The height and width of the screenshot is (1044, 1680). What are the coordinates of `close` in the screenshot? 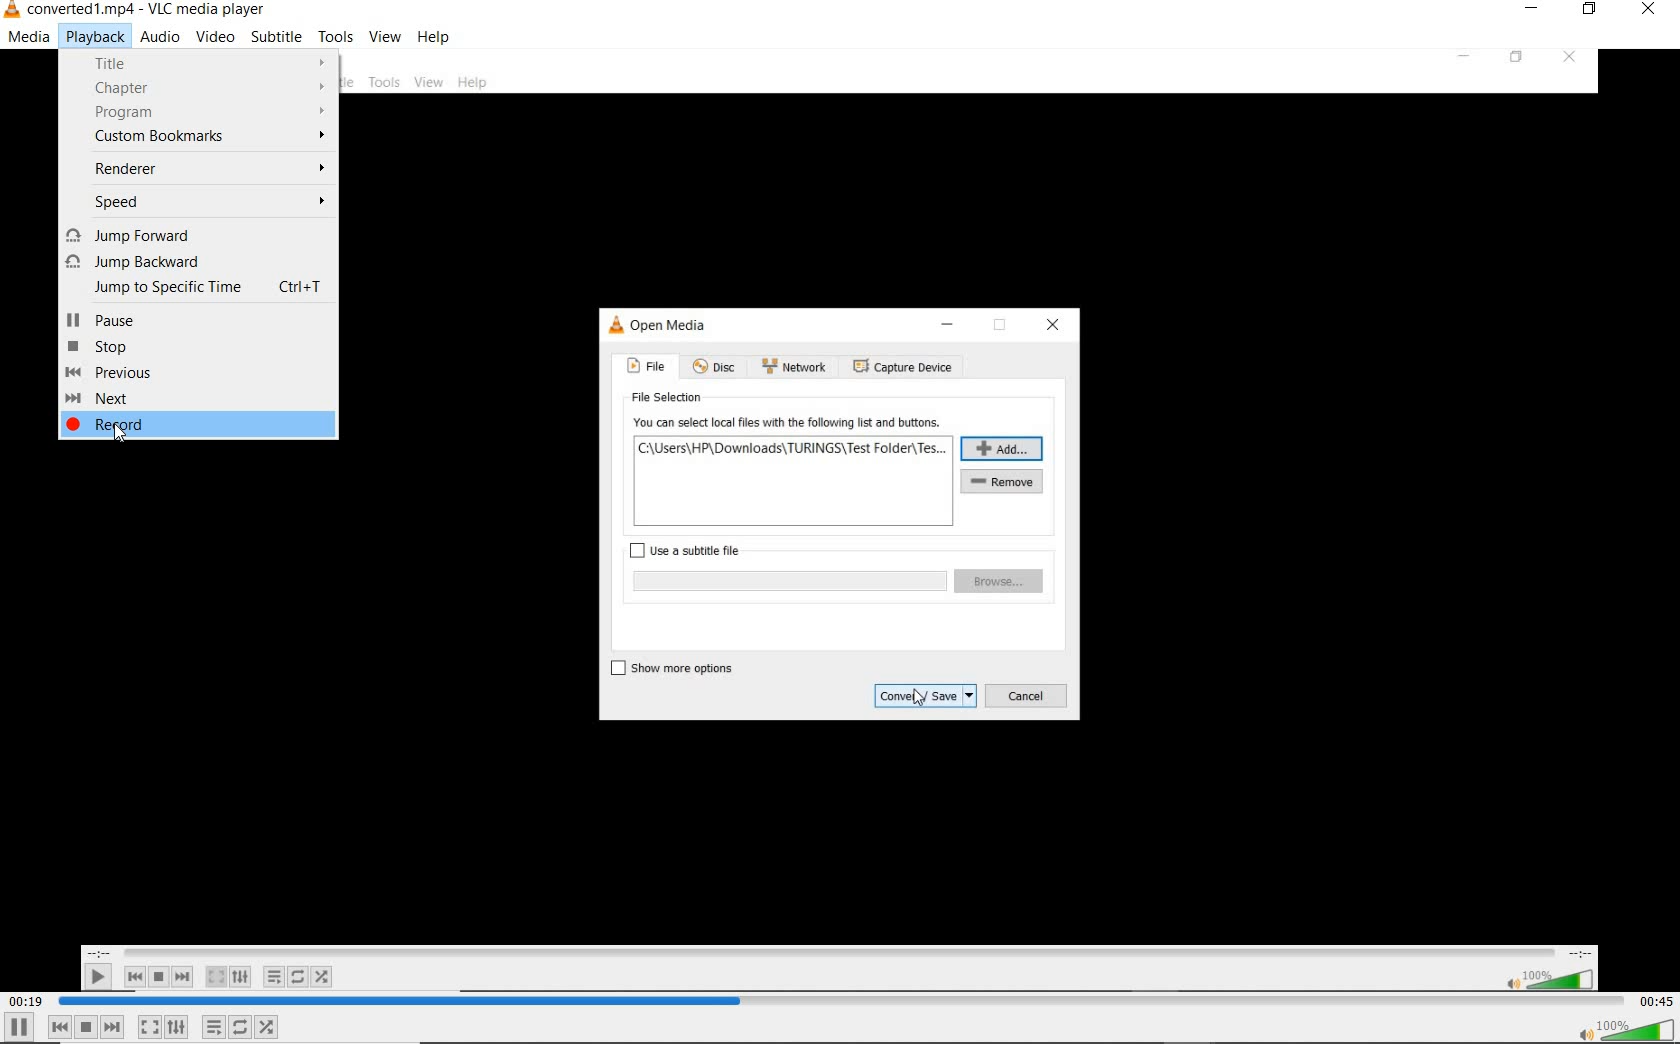 It's located at (1647, 11).